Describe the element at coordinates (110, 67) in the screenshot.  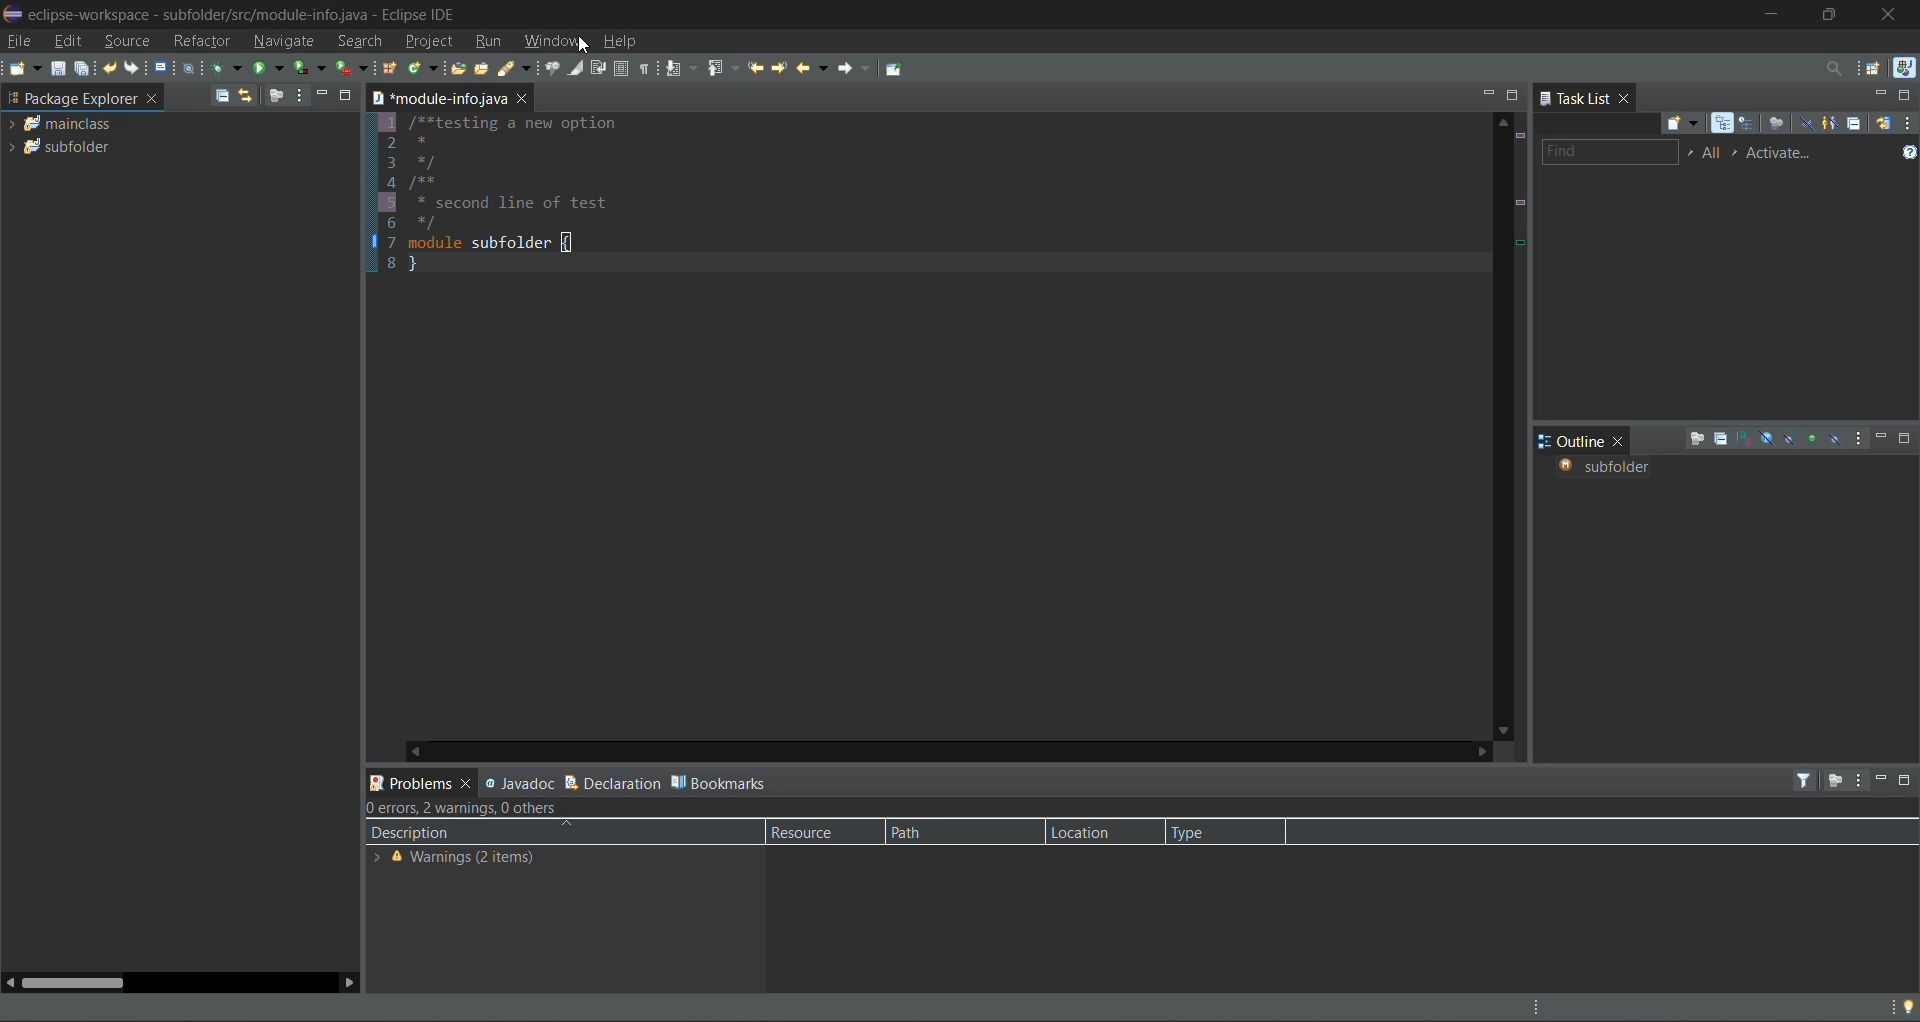
I see `undo` at that location.